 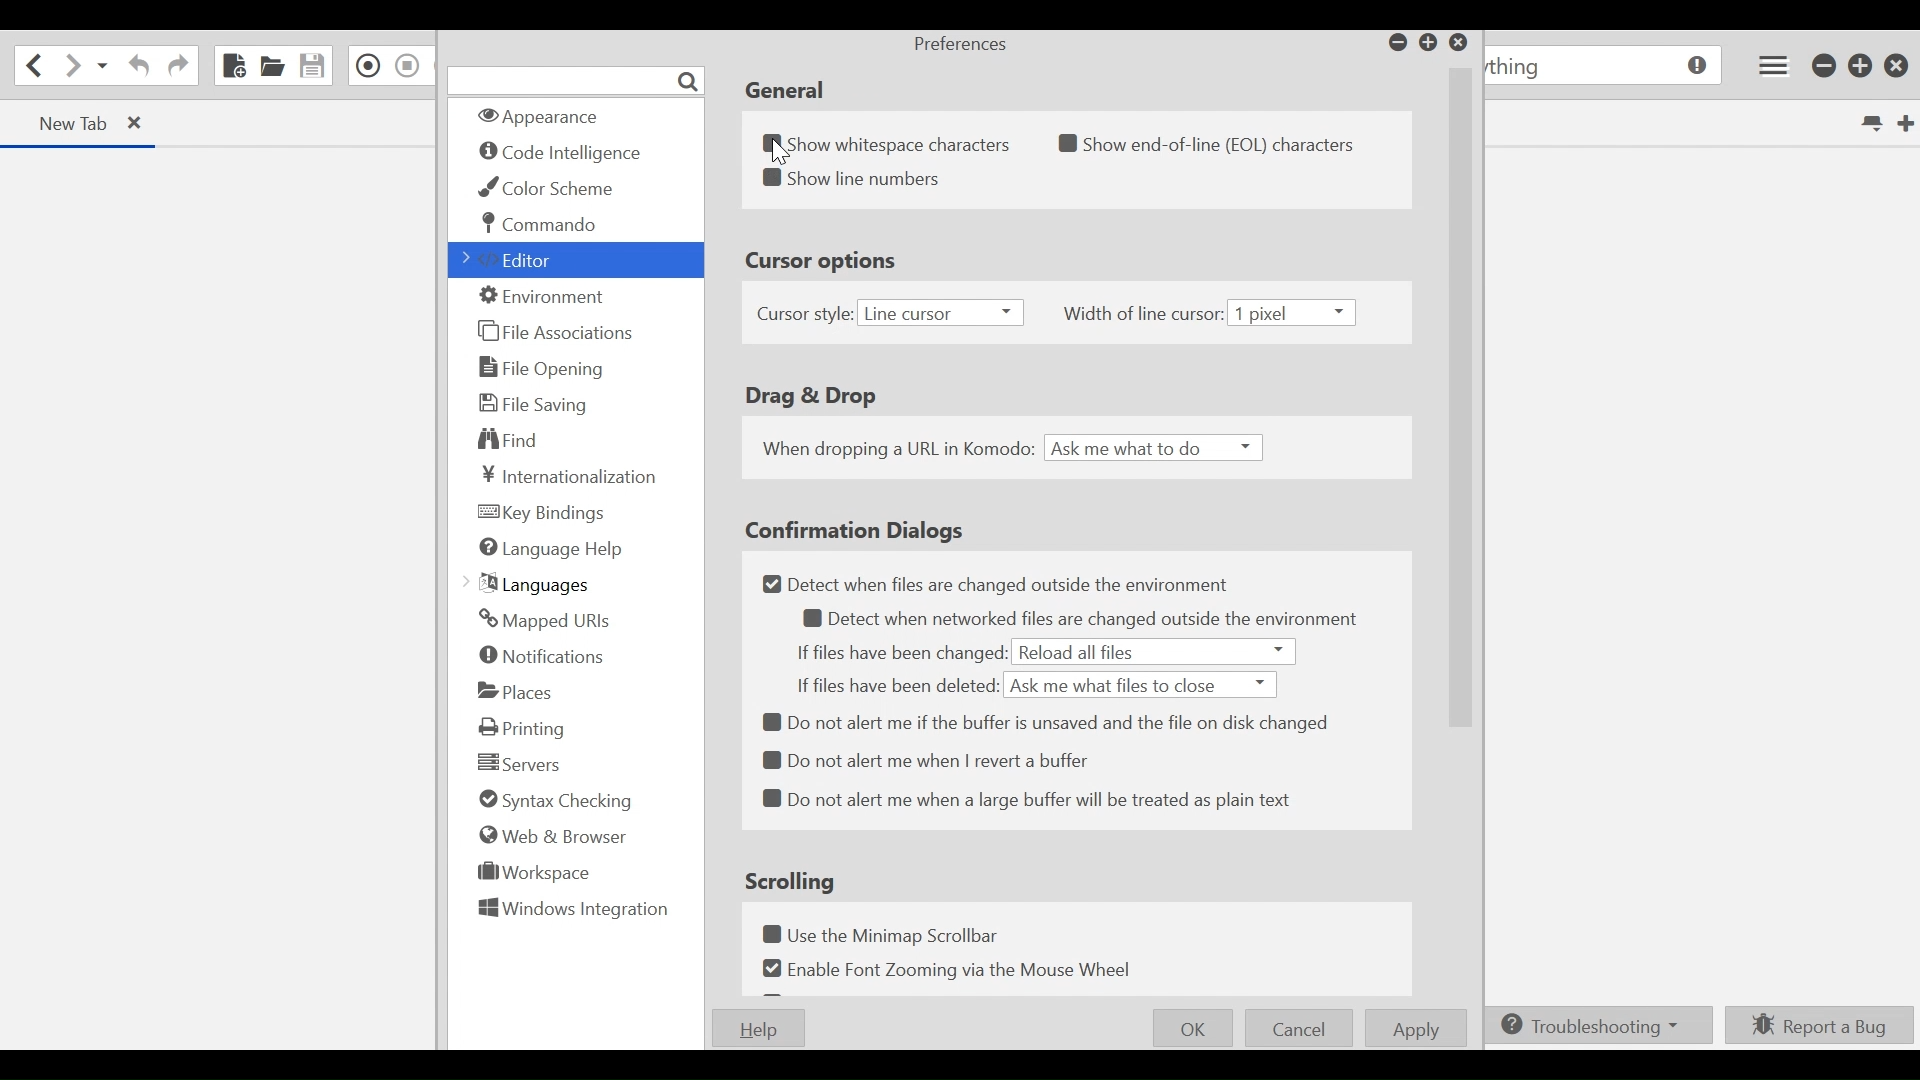 What do you see at coordinates (983, 583) in the screenshot?
I see `Detect when files are changed outside the environment` at bounding box center [983, 583].